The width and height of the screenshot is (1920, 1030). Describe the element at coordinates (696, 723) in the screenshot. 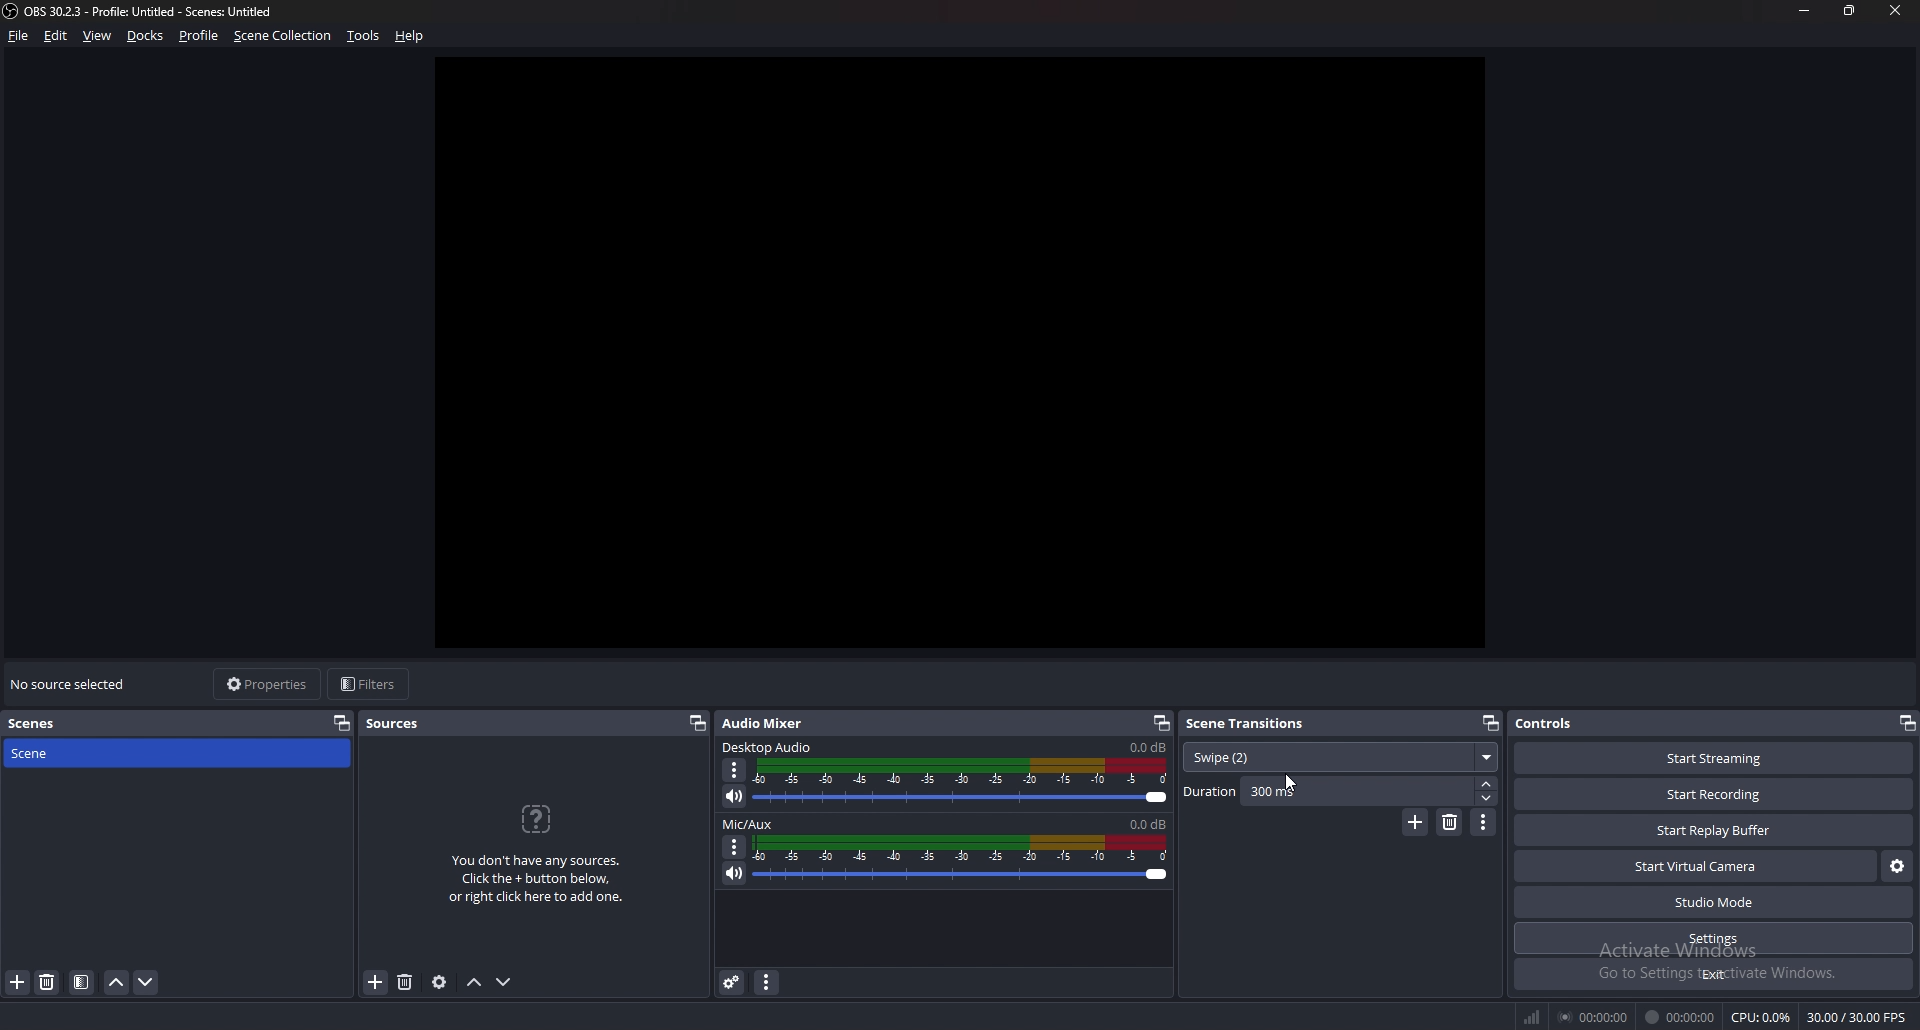

I see `pop out` at that location.